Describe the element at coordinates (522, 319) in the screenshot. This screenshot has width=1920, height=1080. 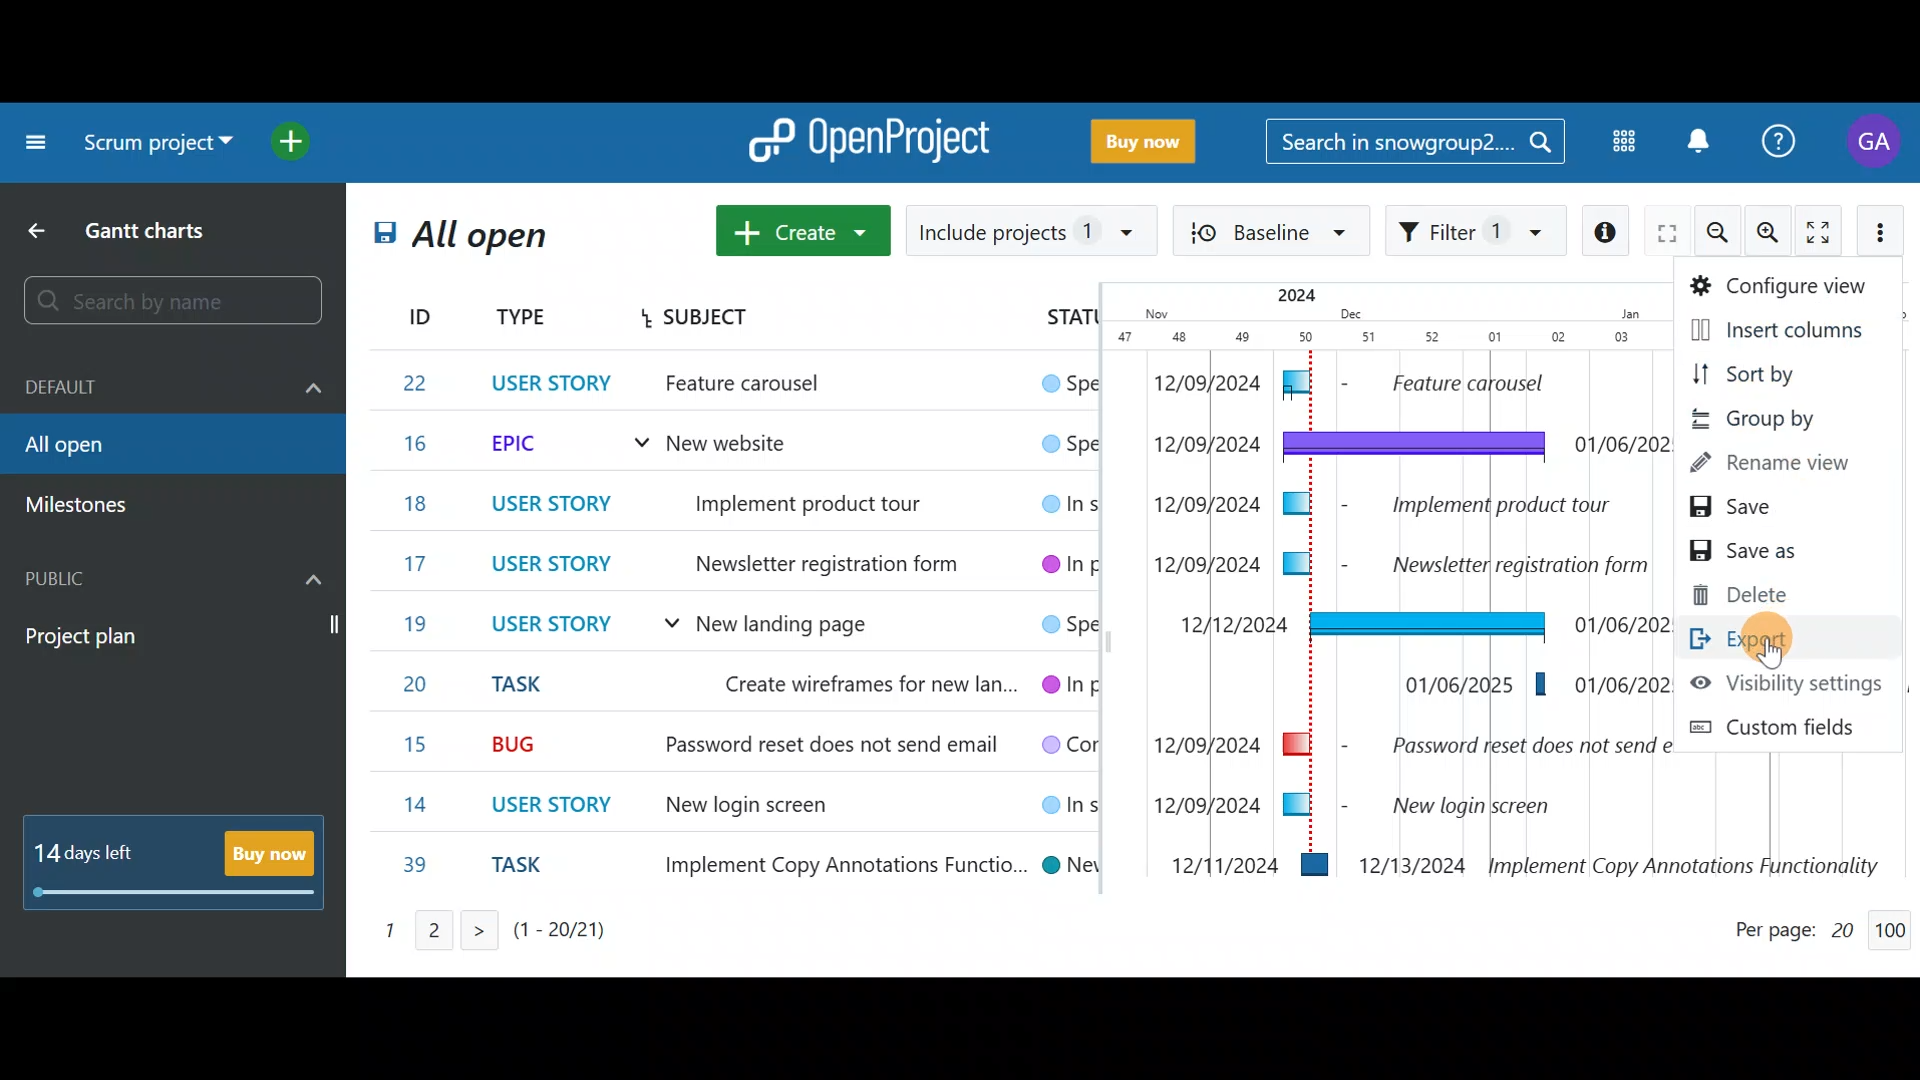
I see `Type` at that location.